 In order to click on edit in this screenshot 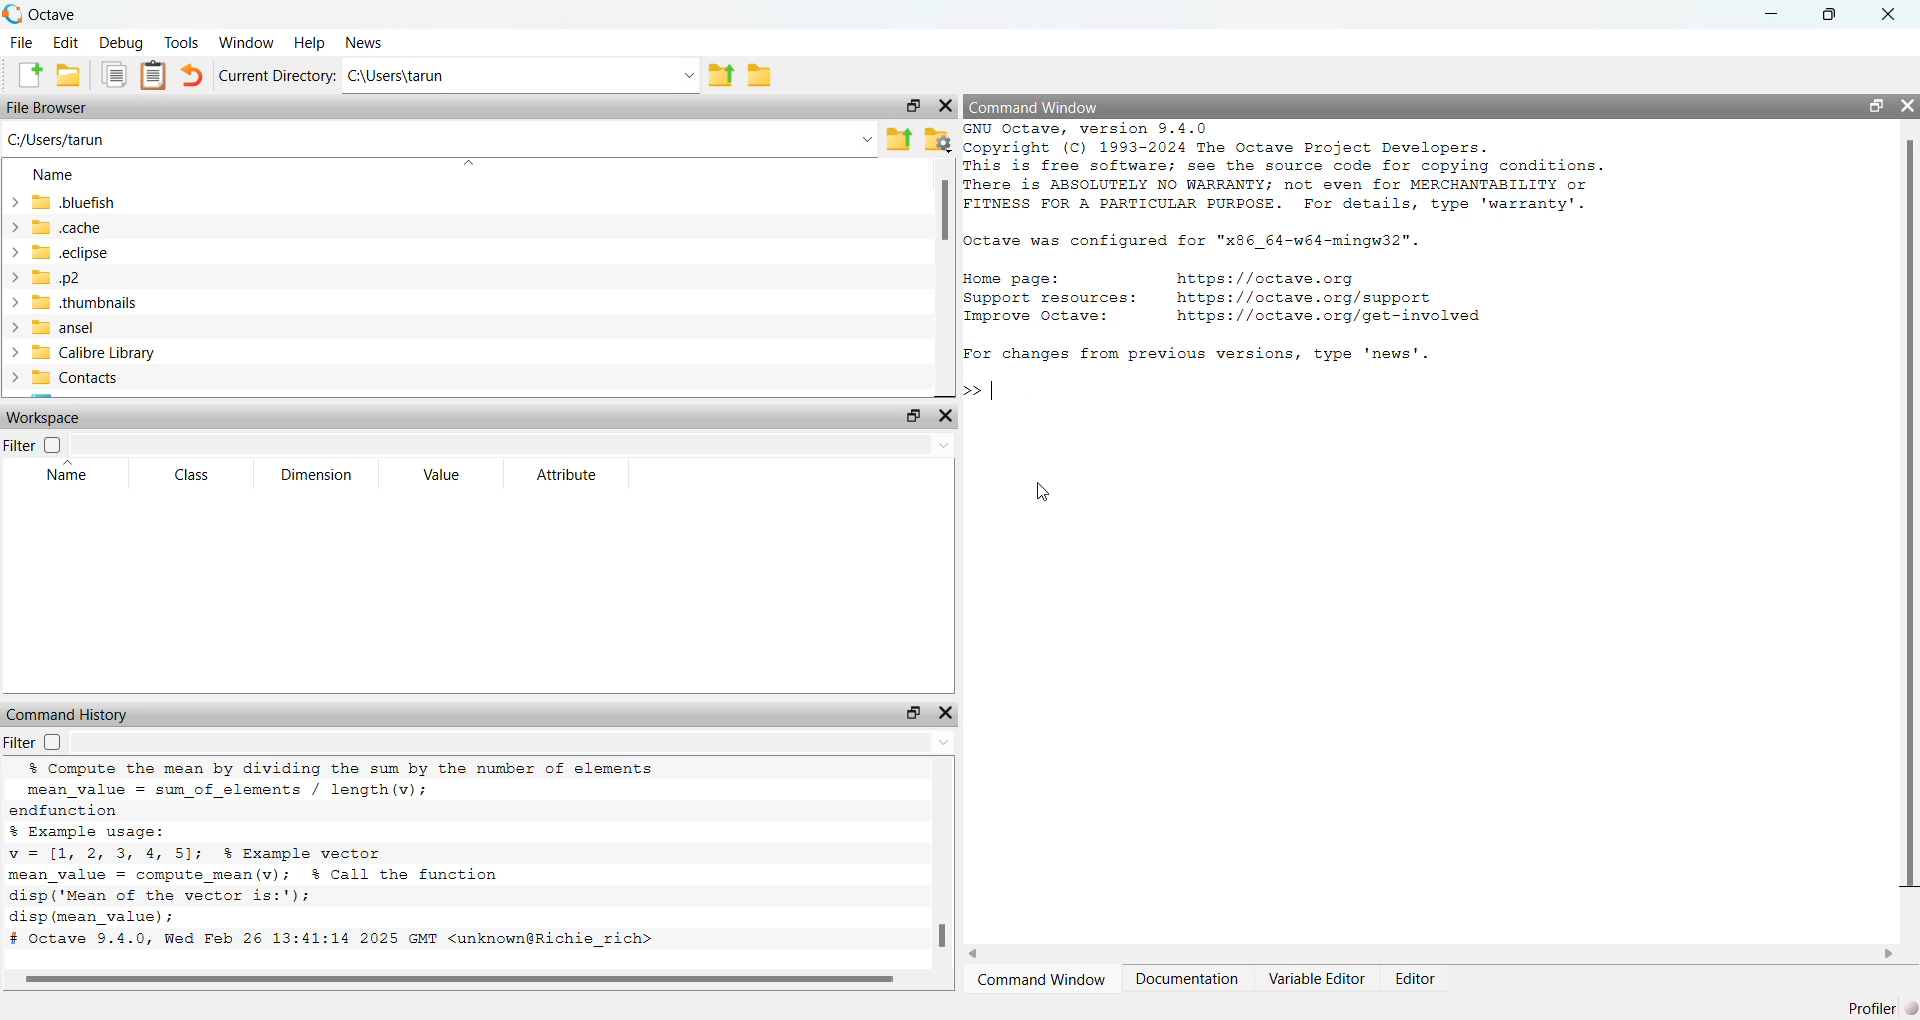, I will do `click(69, 43)`.